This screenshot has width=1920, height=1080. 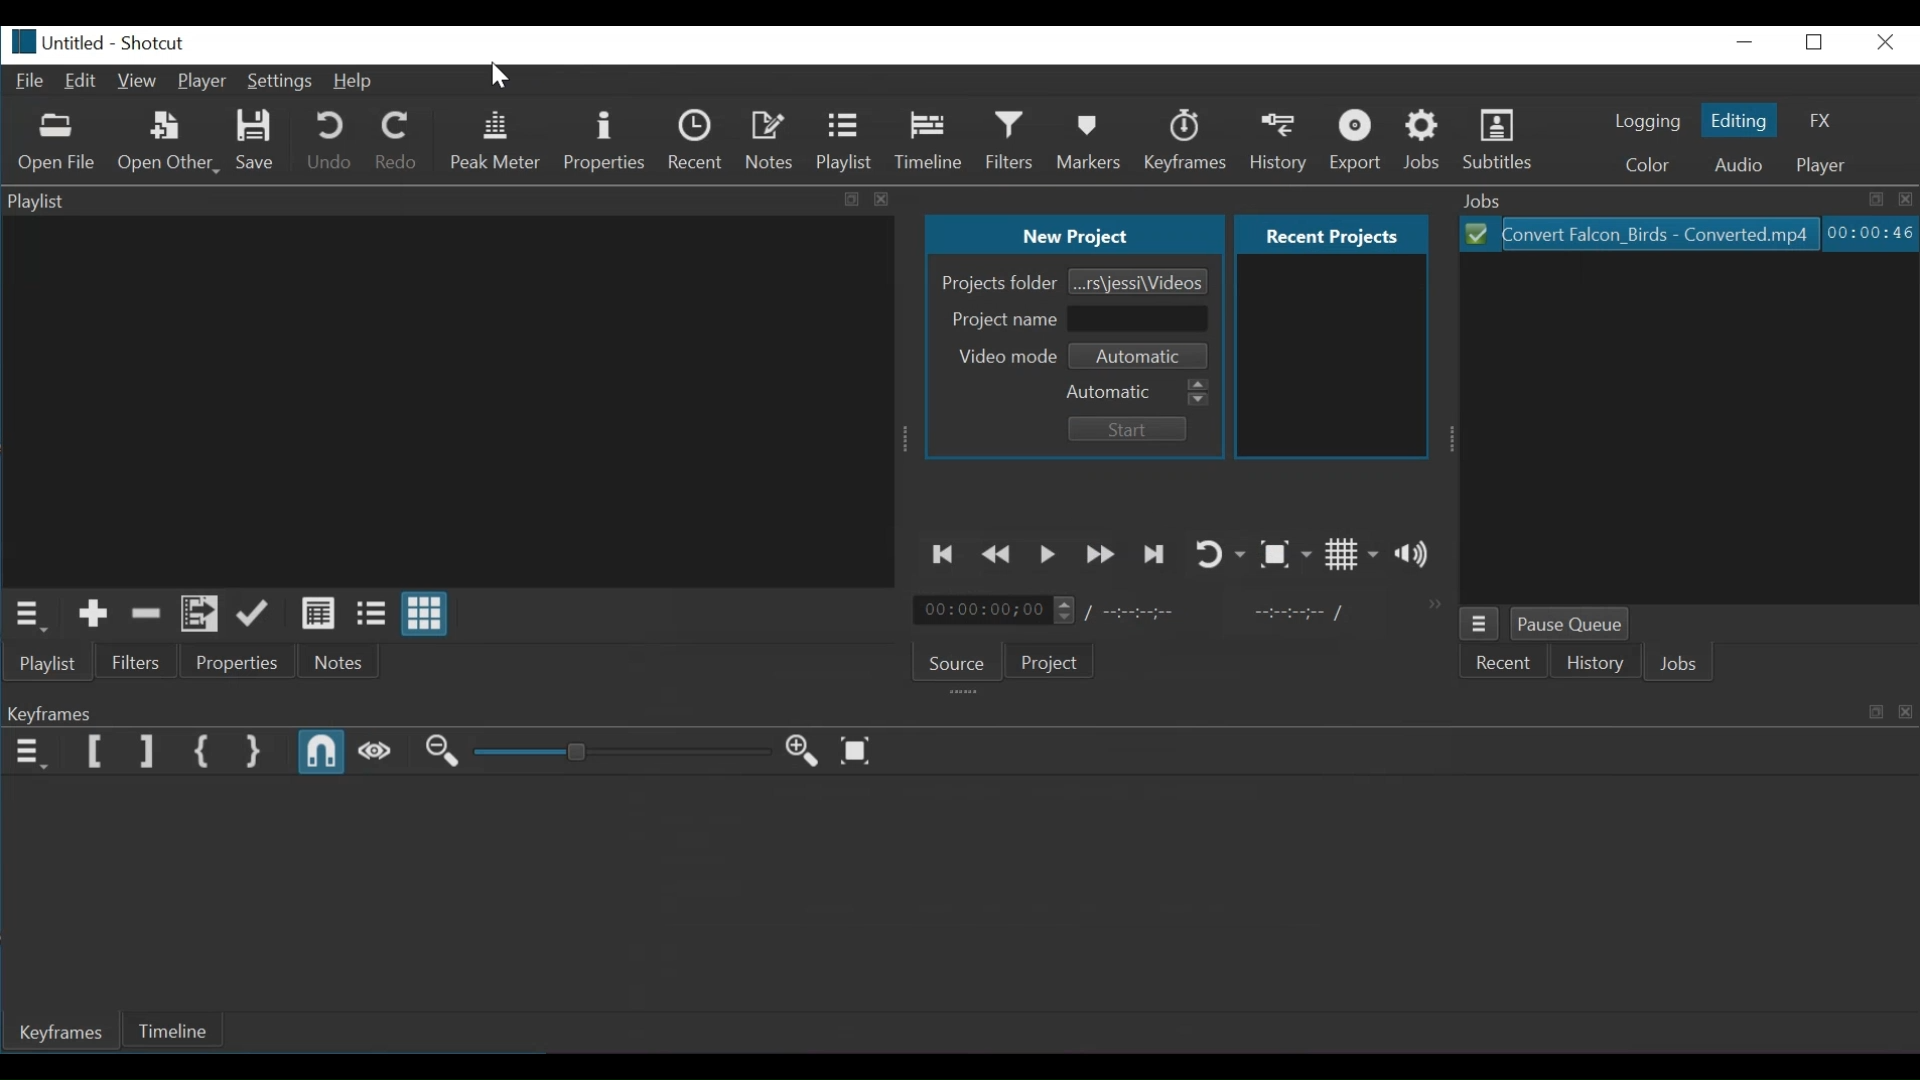 I want to click on Toggle player looping, so click(x=1221, y=554).